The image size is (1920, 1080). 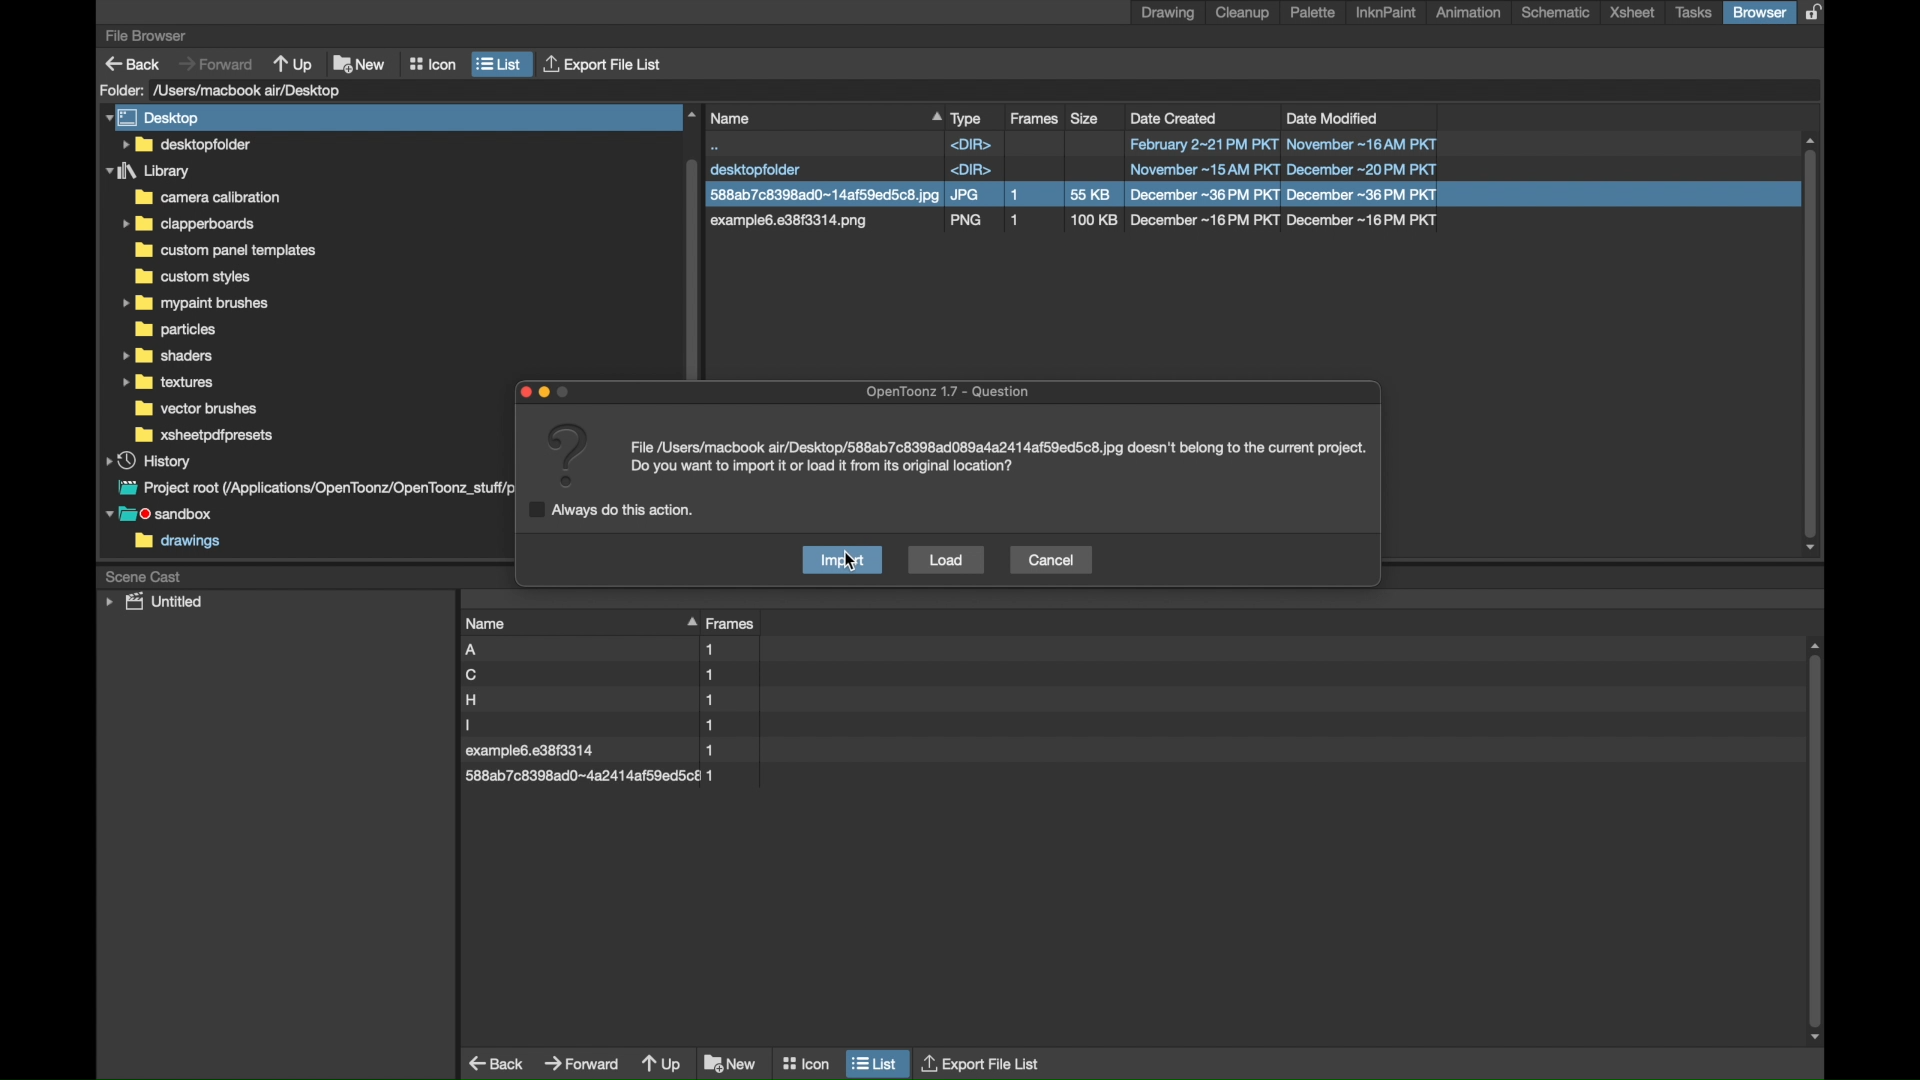 I want to click on size, so click(x=1086, y=117).